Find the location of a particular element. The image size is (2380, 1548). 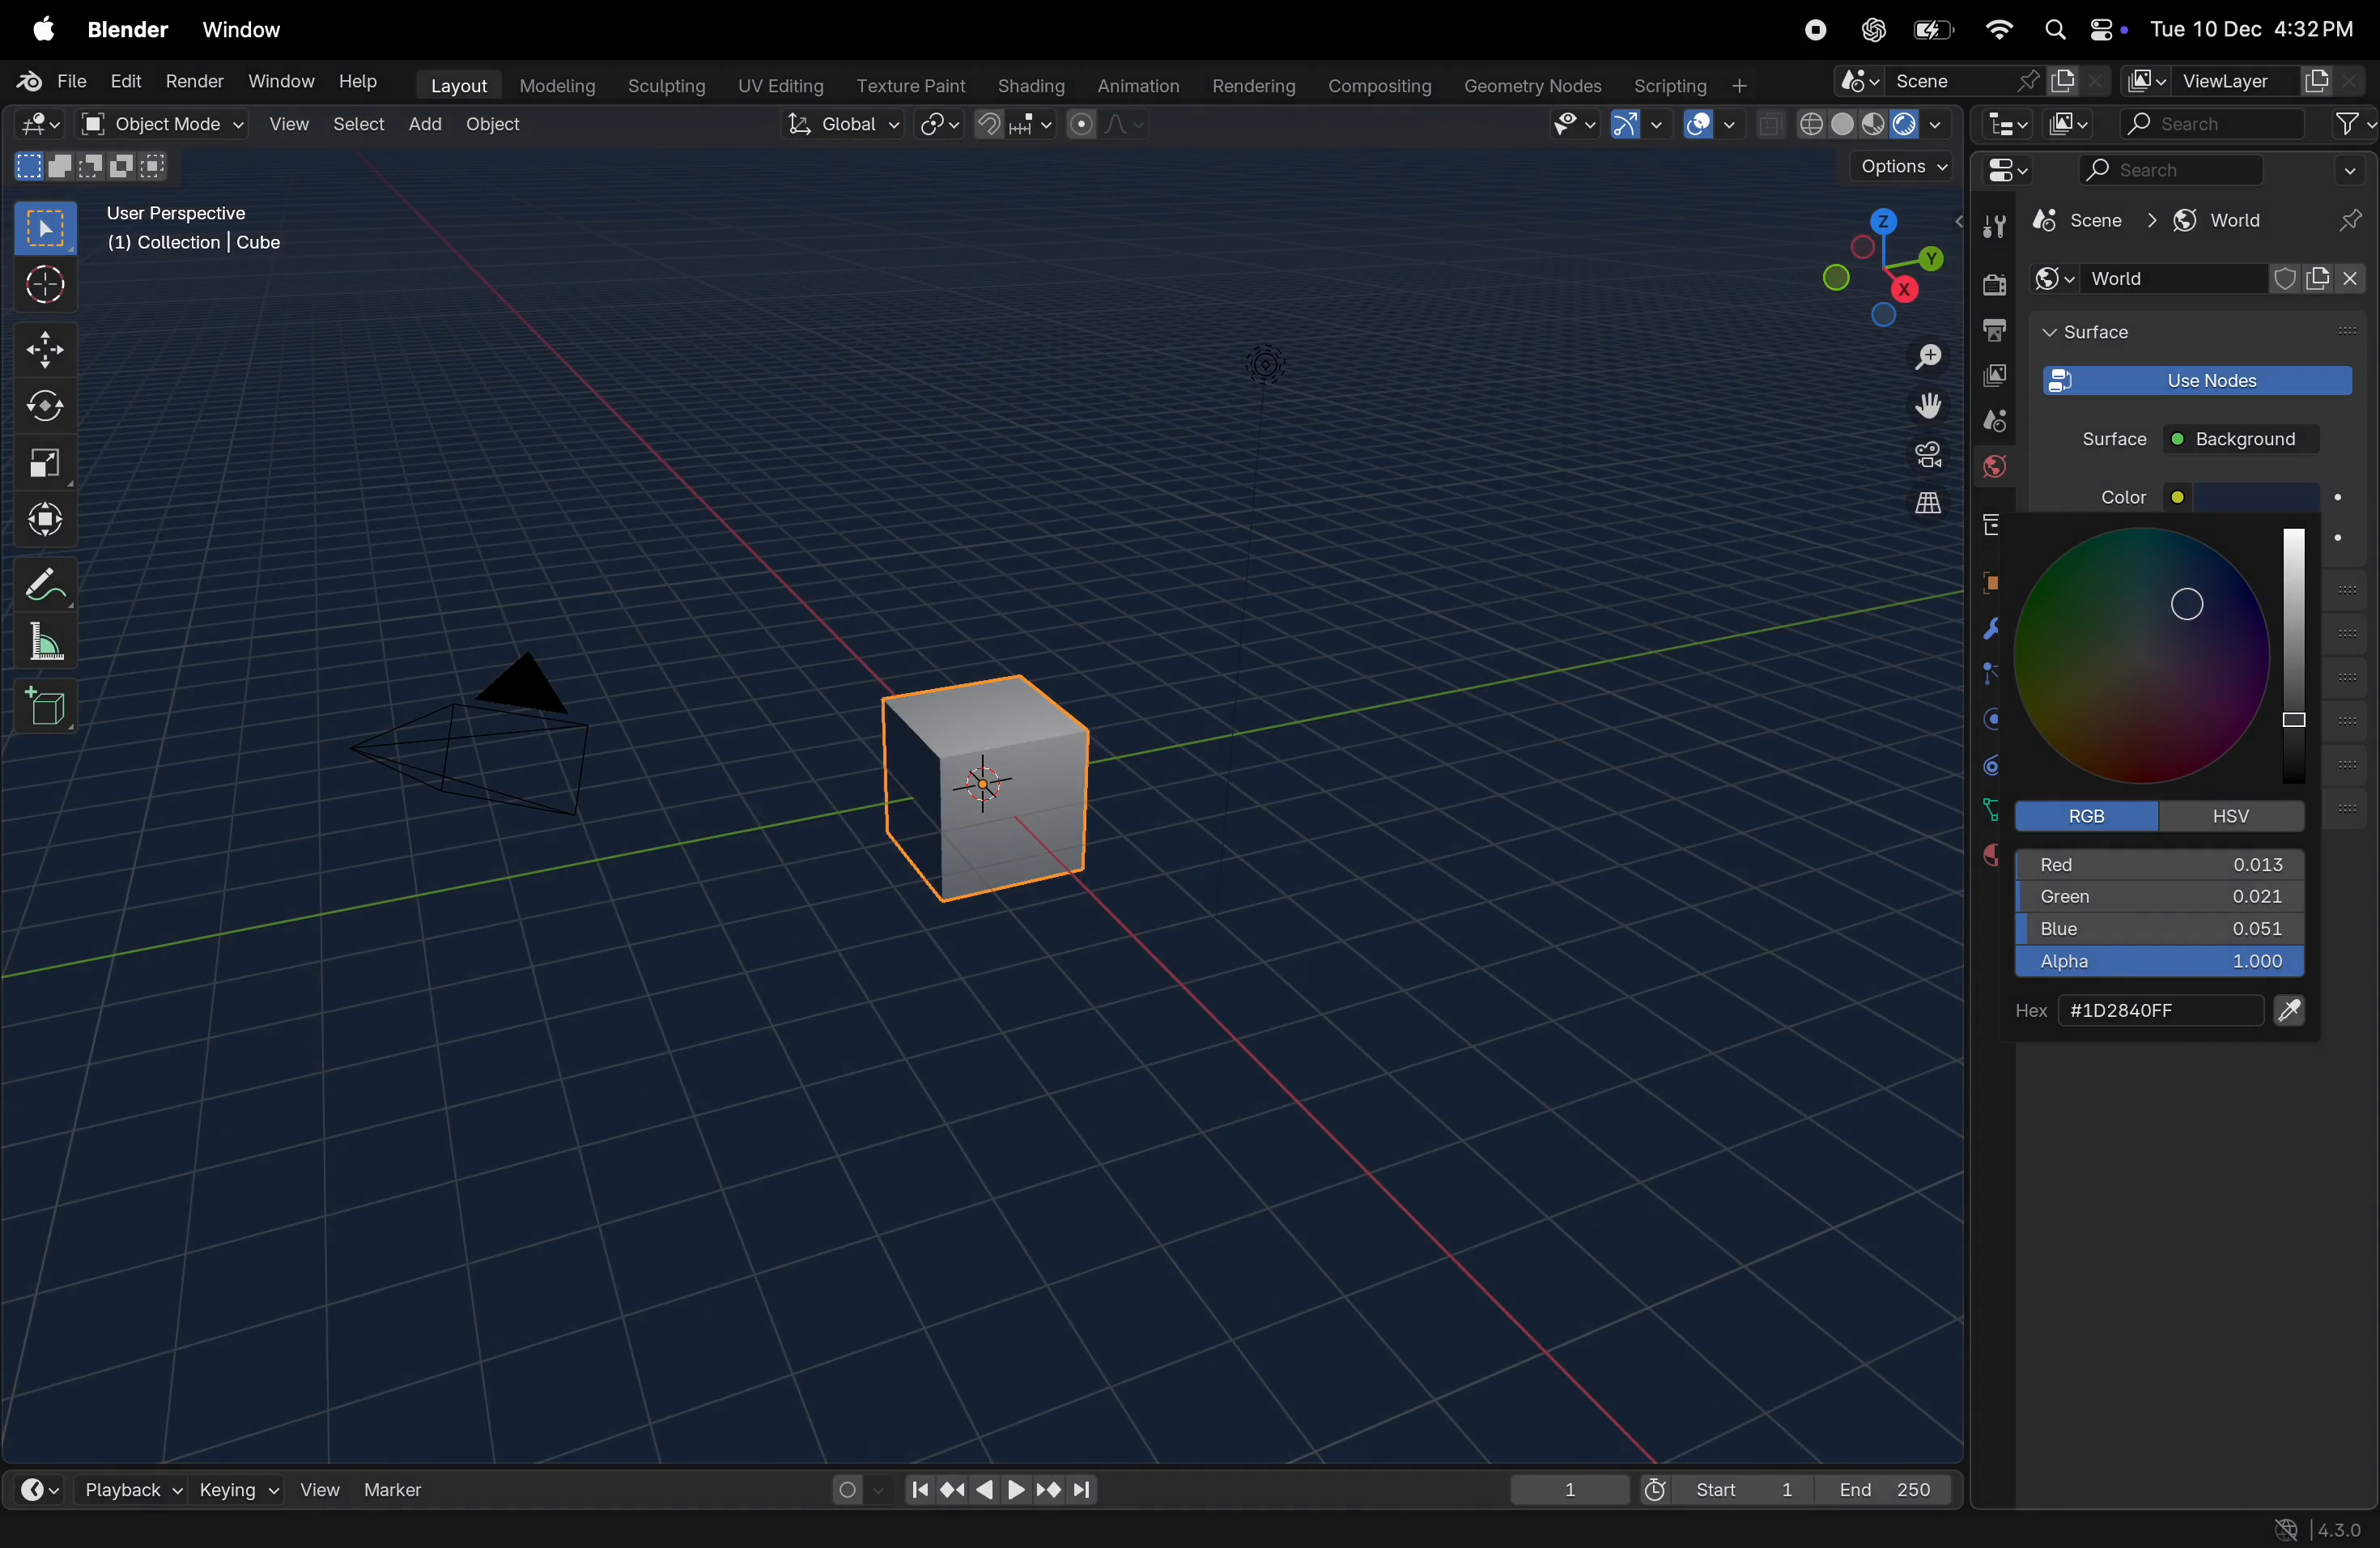

End 250 is located at coordinates (1888, 1488).